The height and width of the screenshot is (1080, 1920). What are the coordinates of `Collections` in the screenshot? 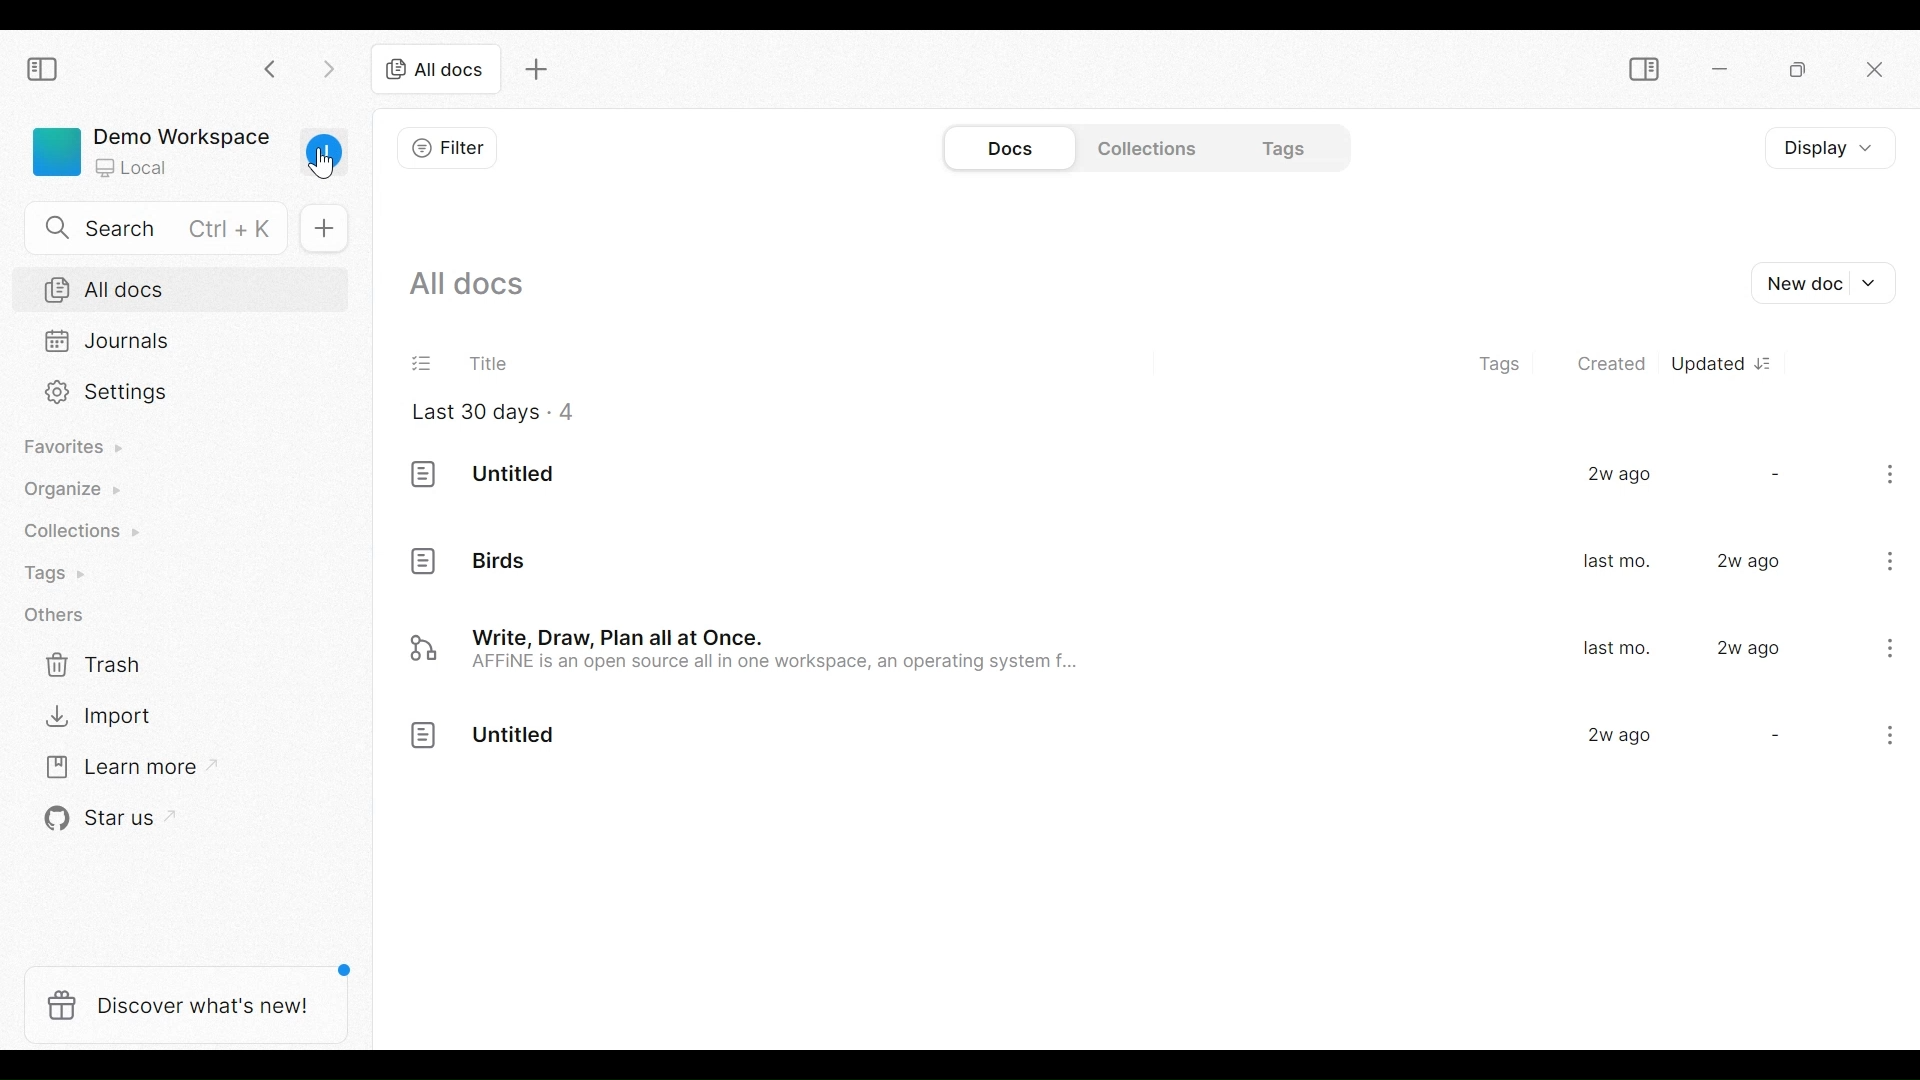 It's located at (77, 530).